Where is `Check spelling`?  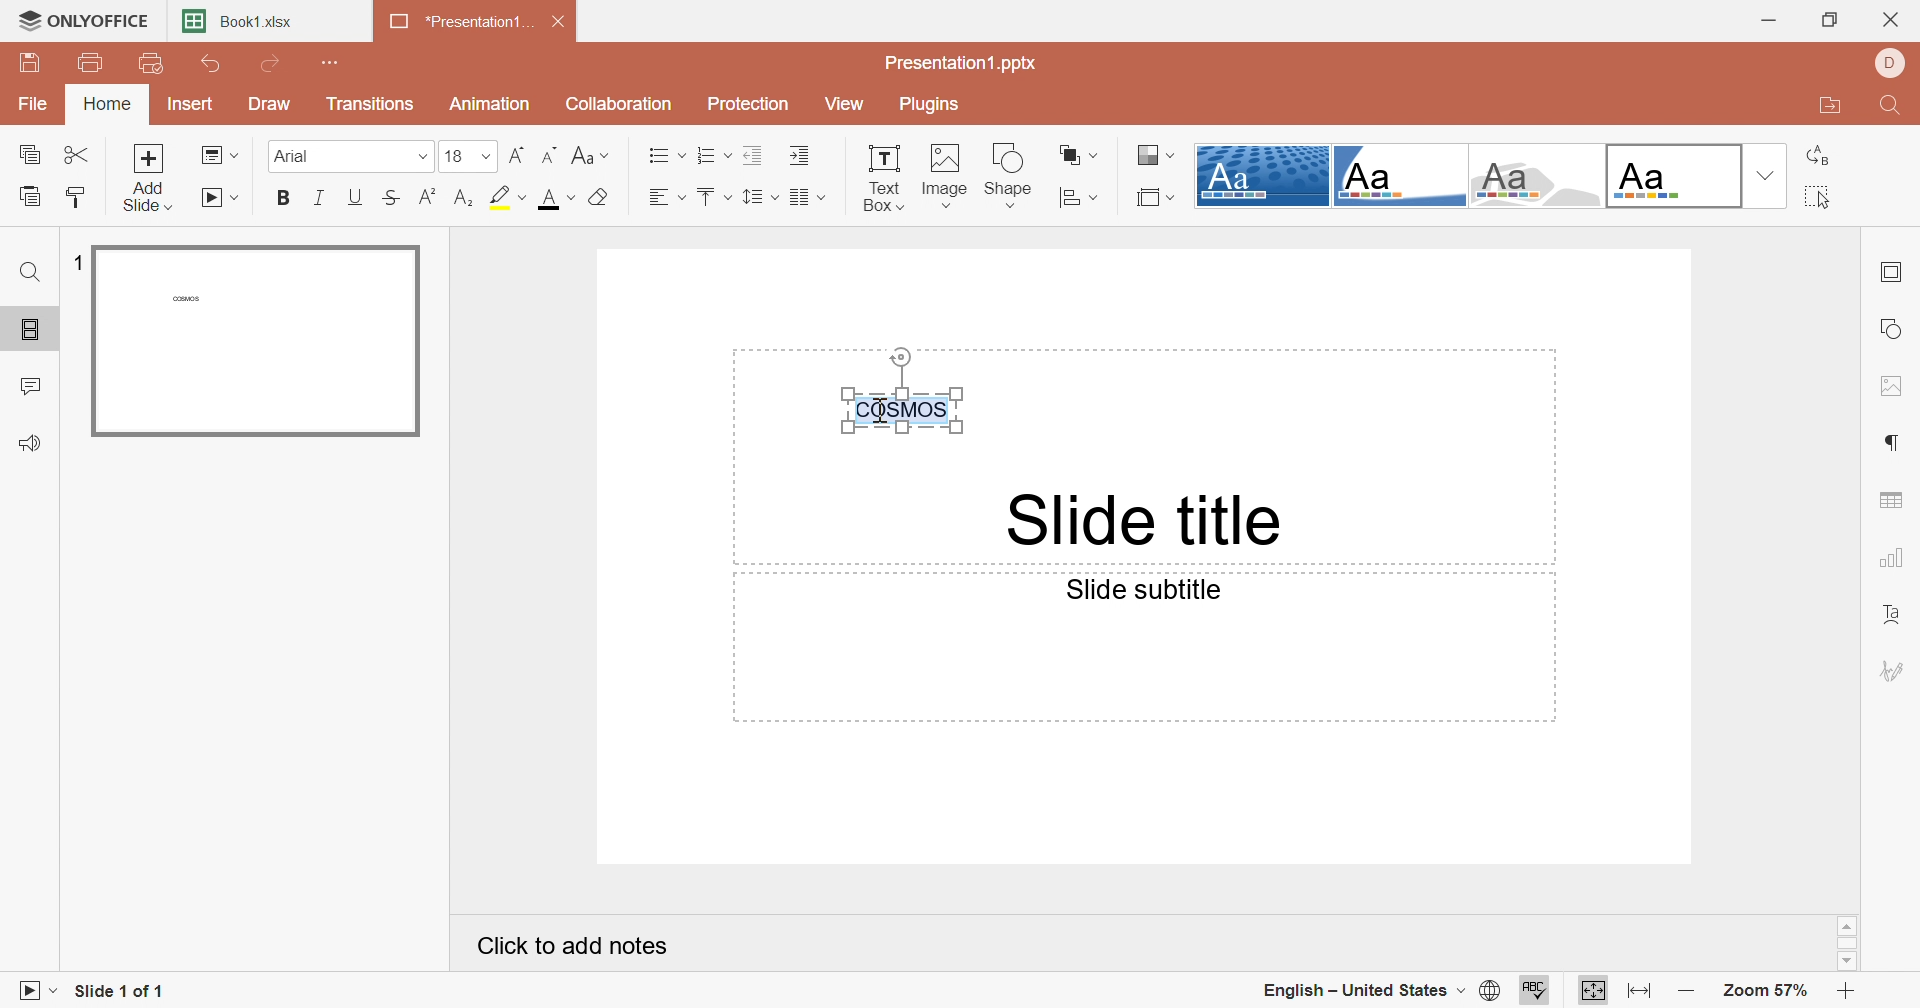
Check spelling is located at coordinates (1535, 989).